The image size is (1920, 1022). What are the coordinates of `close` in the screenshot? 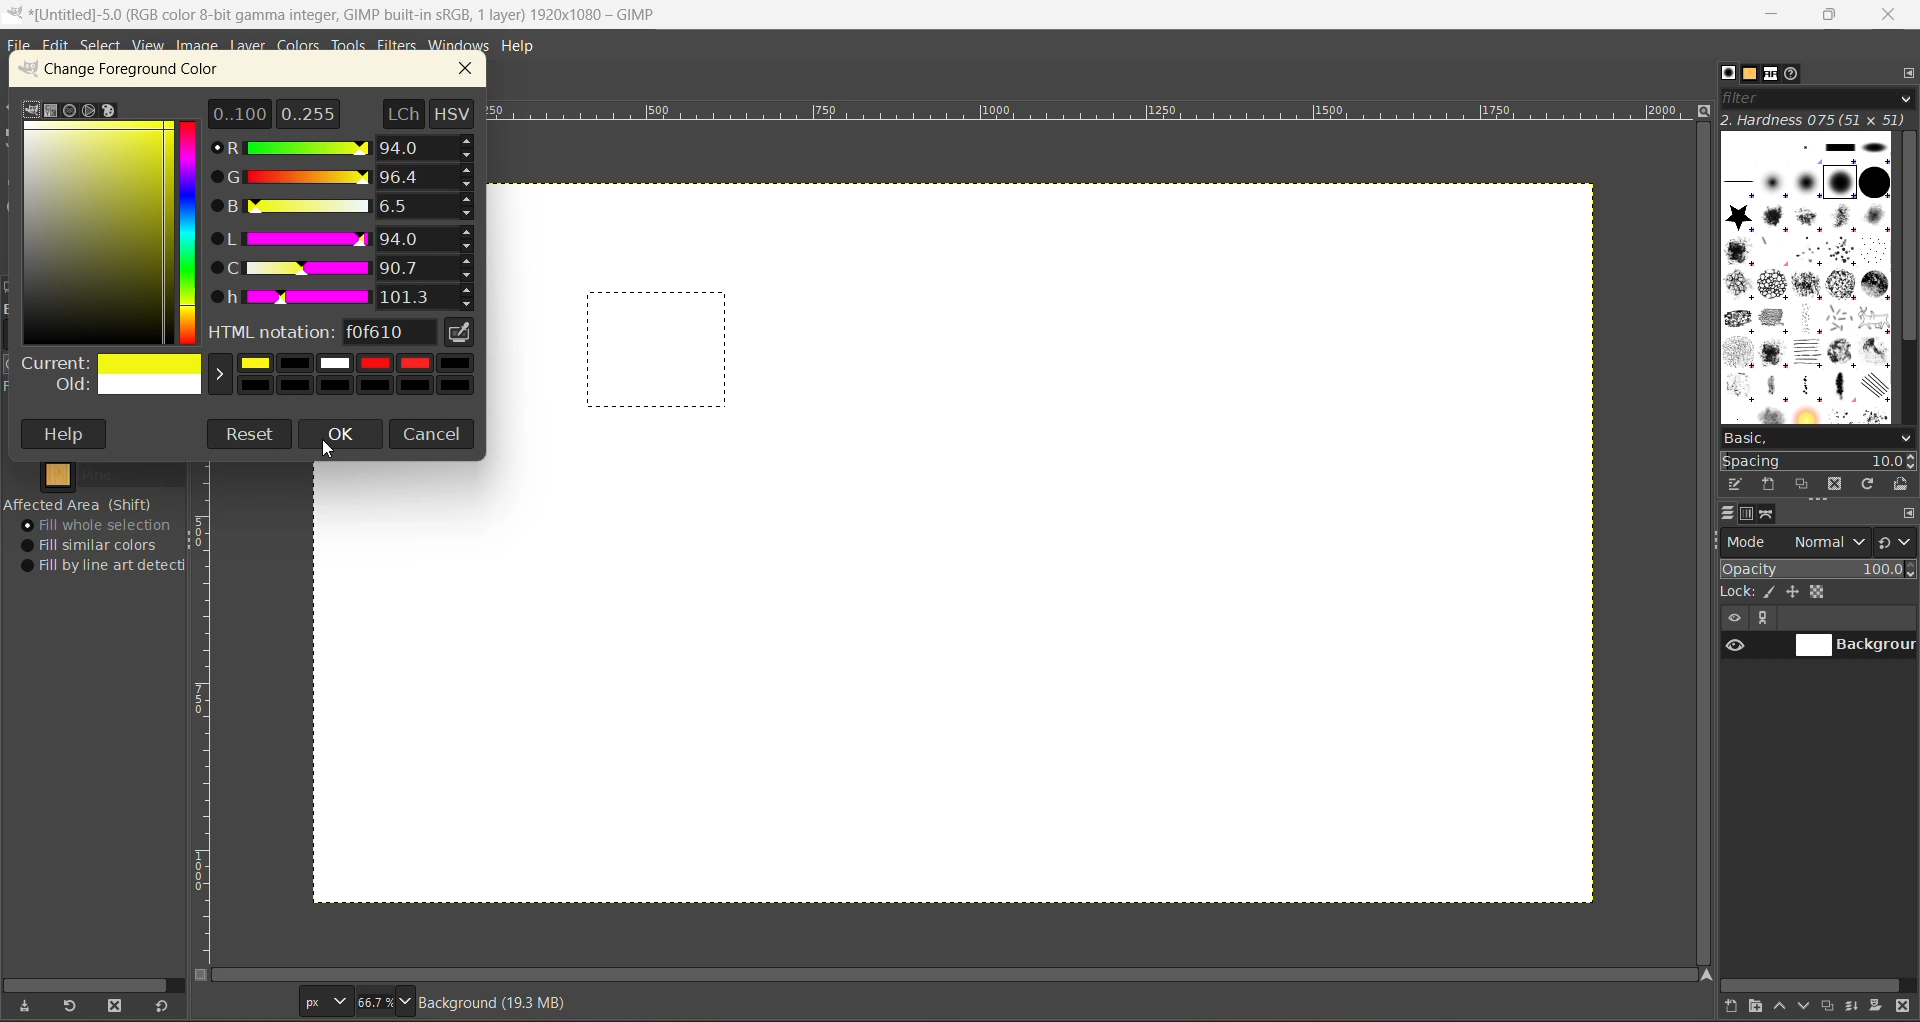 It's located at (1893, 14).